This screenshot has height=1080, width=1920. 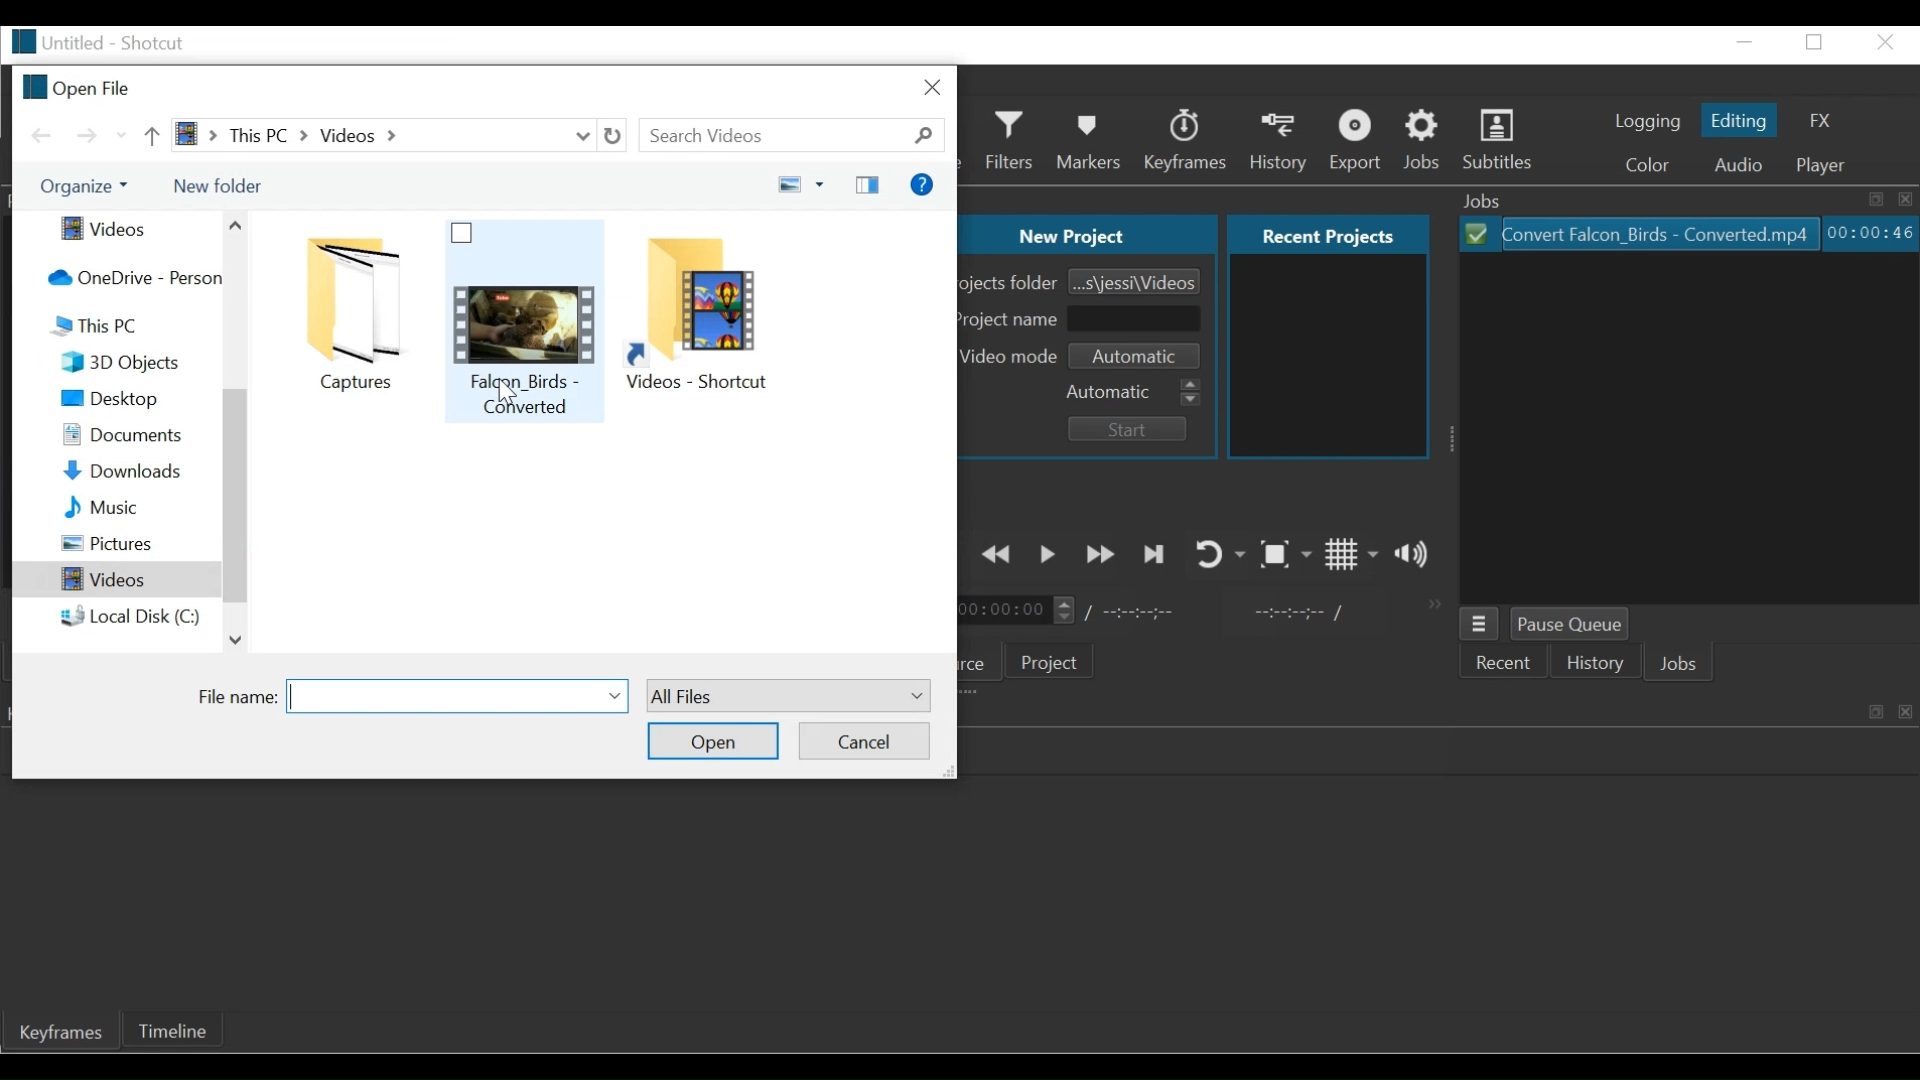 What do you see at coordinates (233, 699) in the screenshot?
I see `File Name` at bounding box center [233, 699].